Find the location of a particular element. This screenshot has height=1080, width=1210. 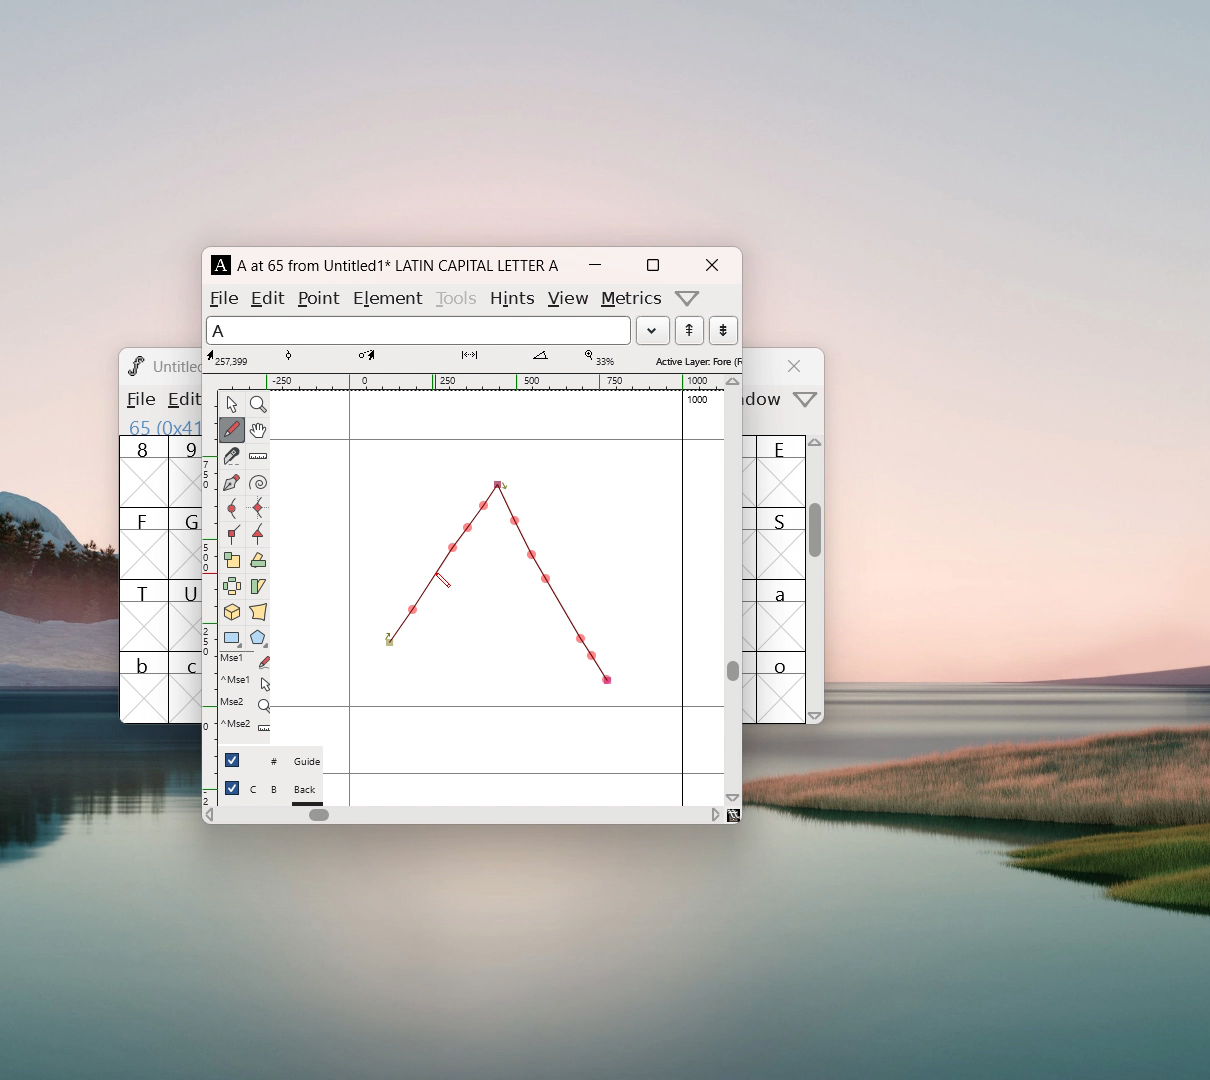

scroll down is located at coordinates (733, 797).